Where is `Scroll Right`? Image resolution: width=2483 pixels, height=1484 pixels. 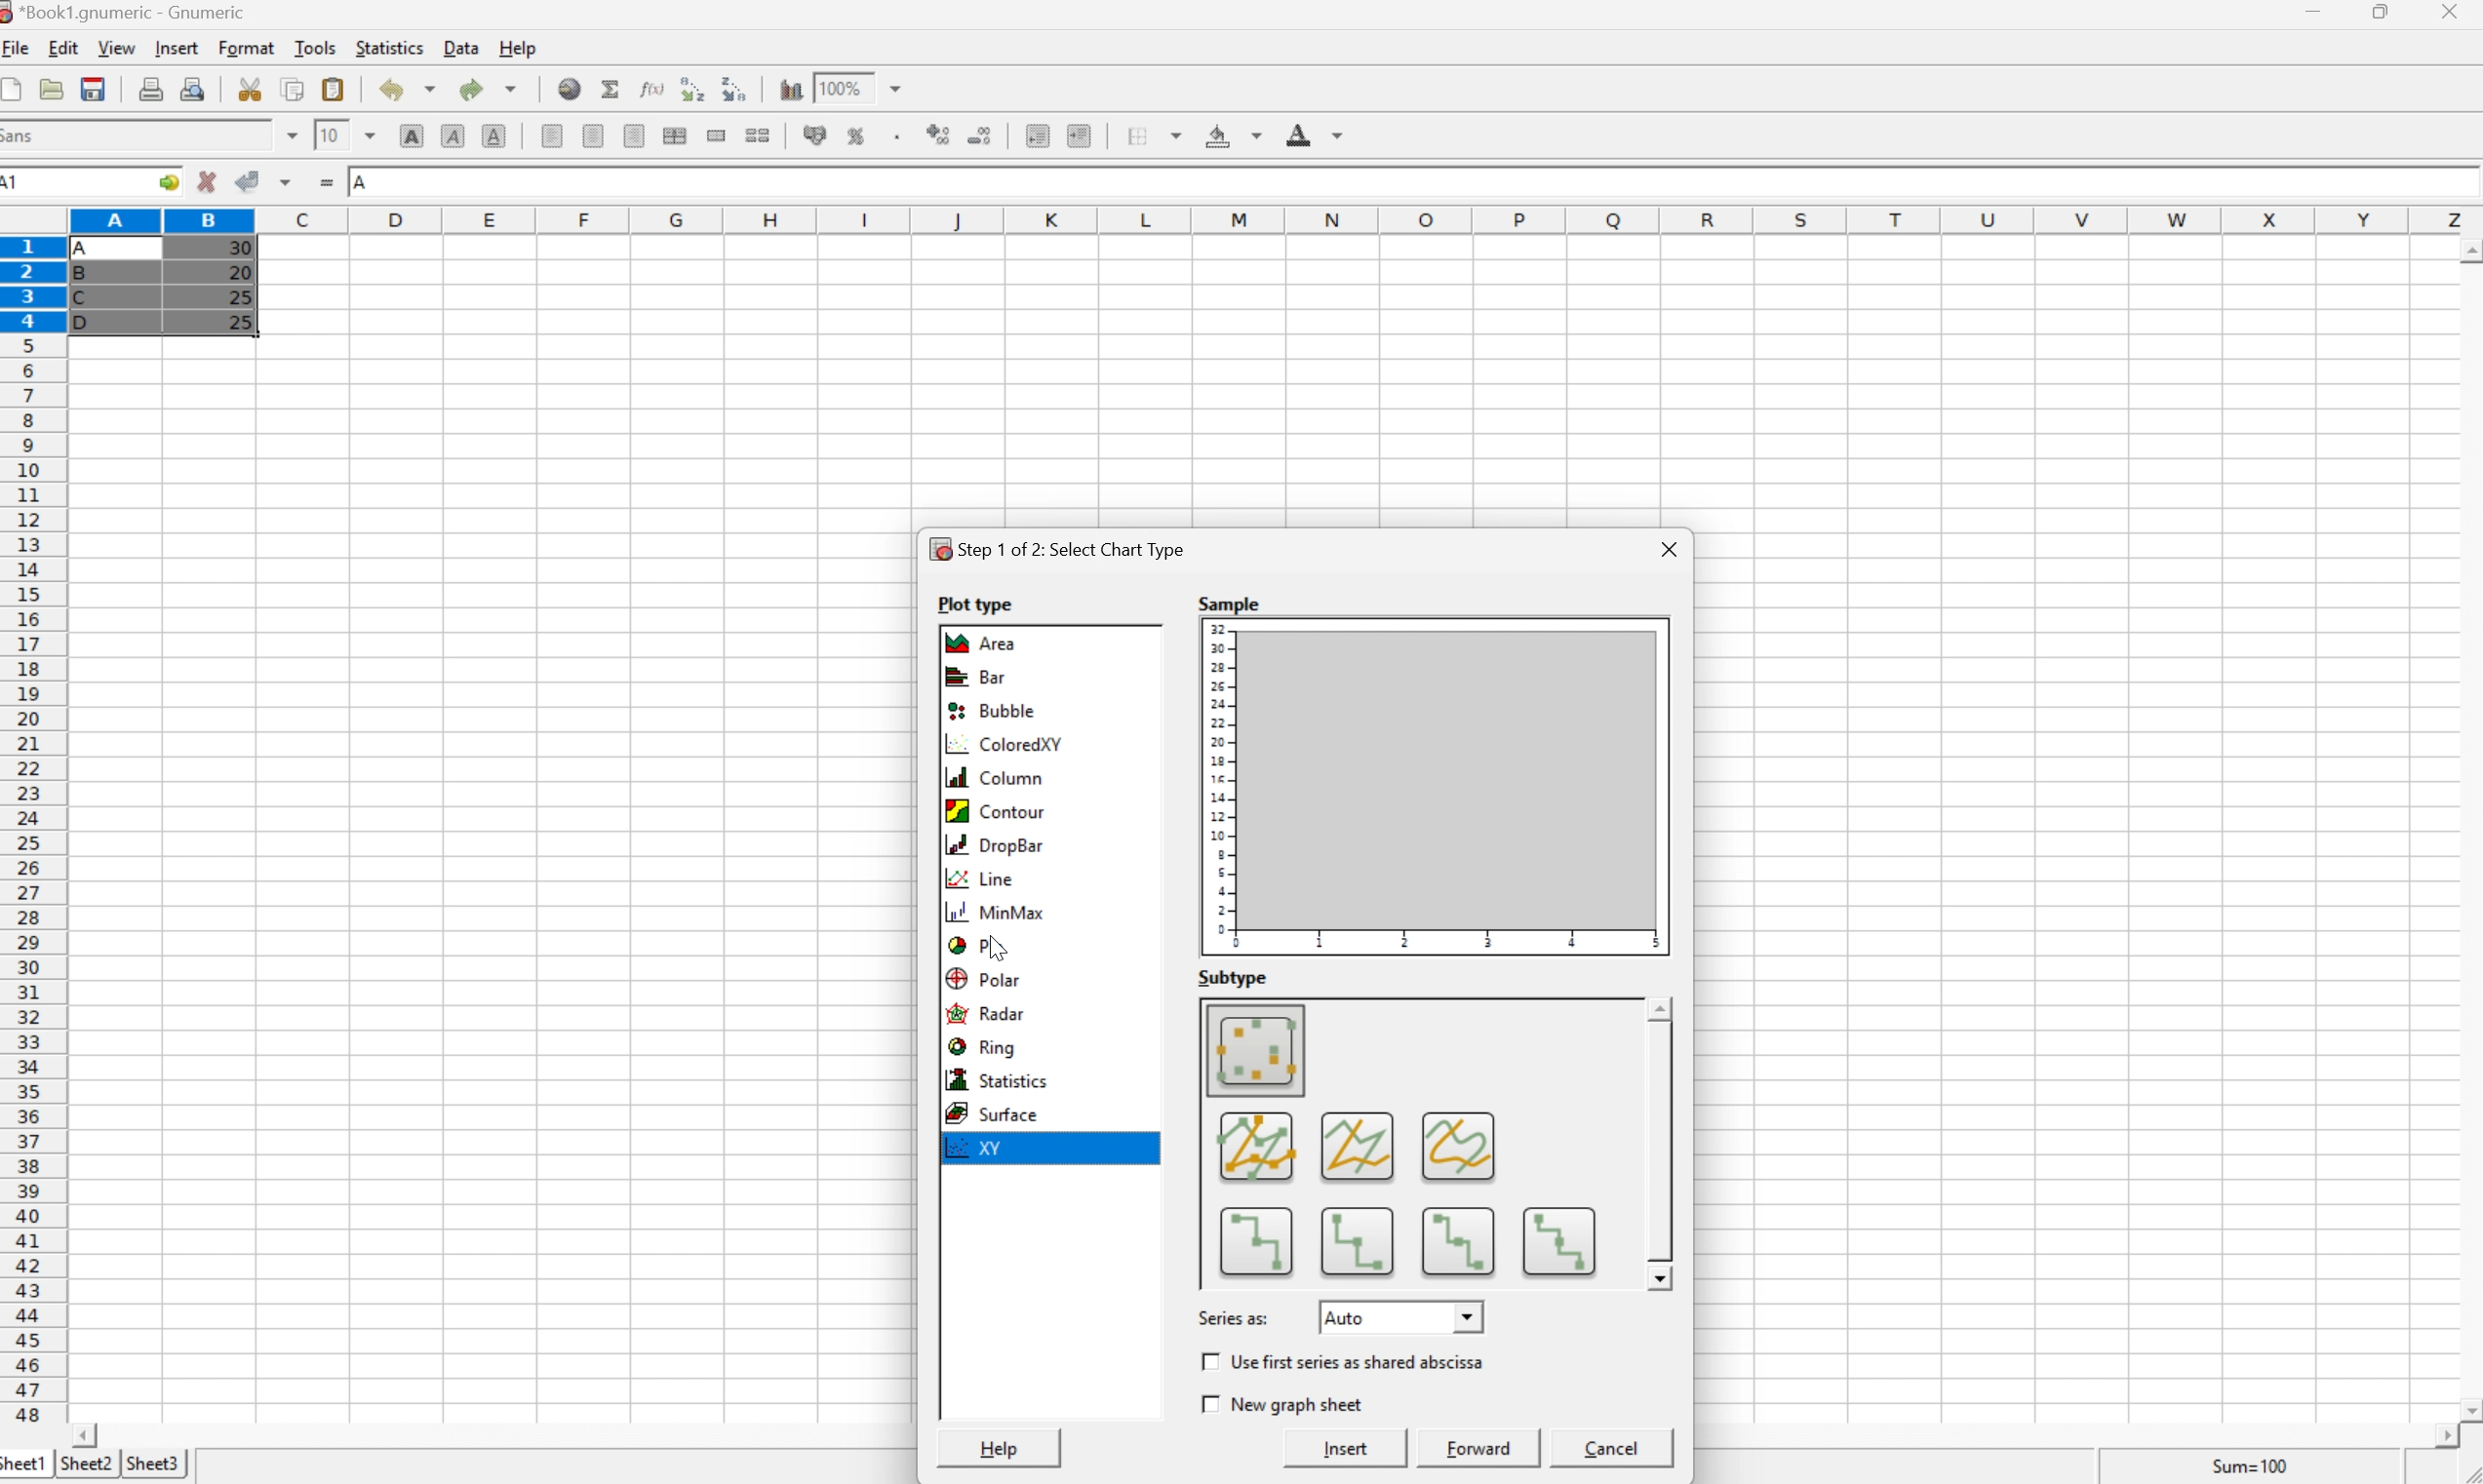 Scroll Right is located at coordinates (2438, 1436).